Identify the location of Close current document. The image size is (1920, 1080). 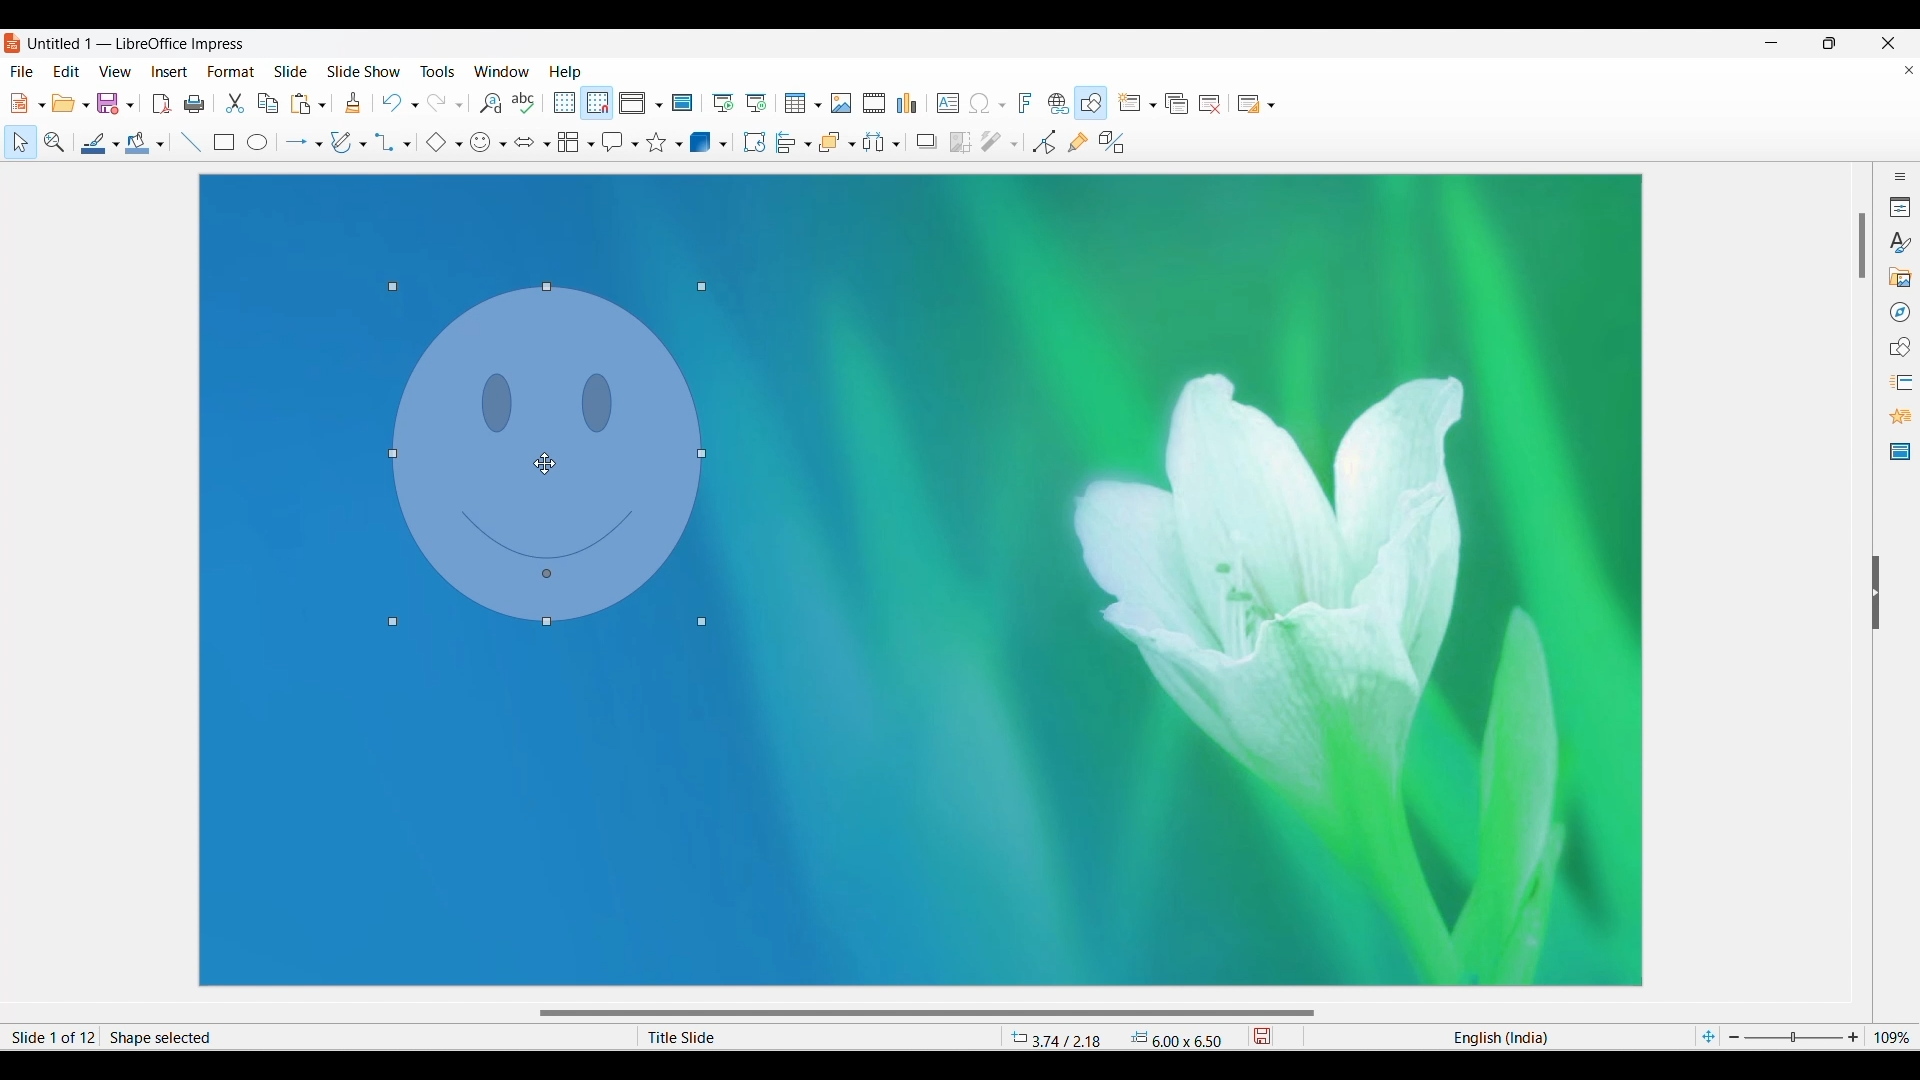
(1909, 70).